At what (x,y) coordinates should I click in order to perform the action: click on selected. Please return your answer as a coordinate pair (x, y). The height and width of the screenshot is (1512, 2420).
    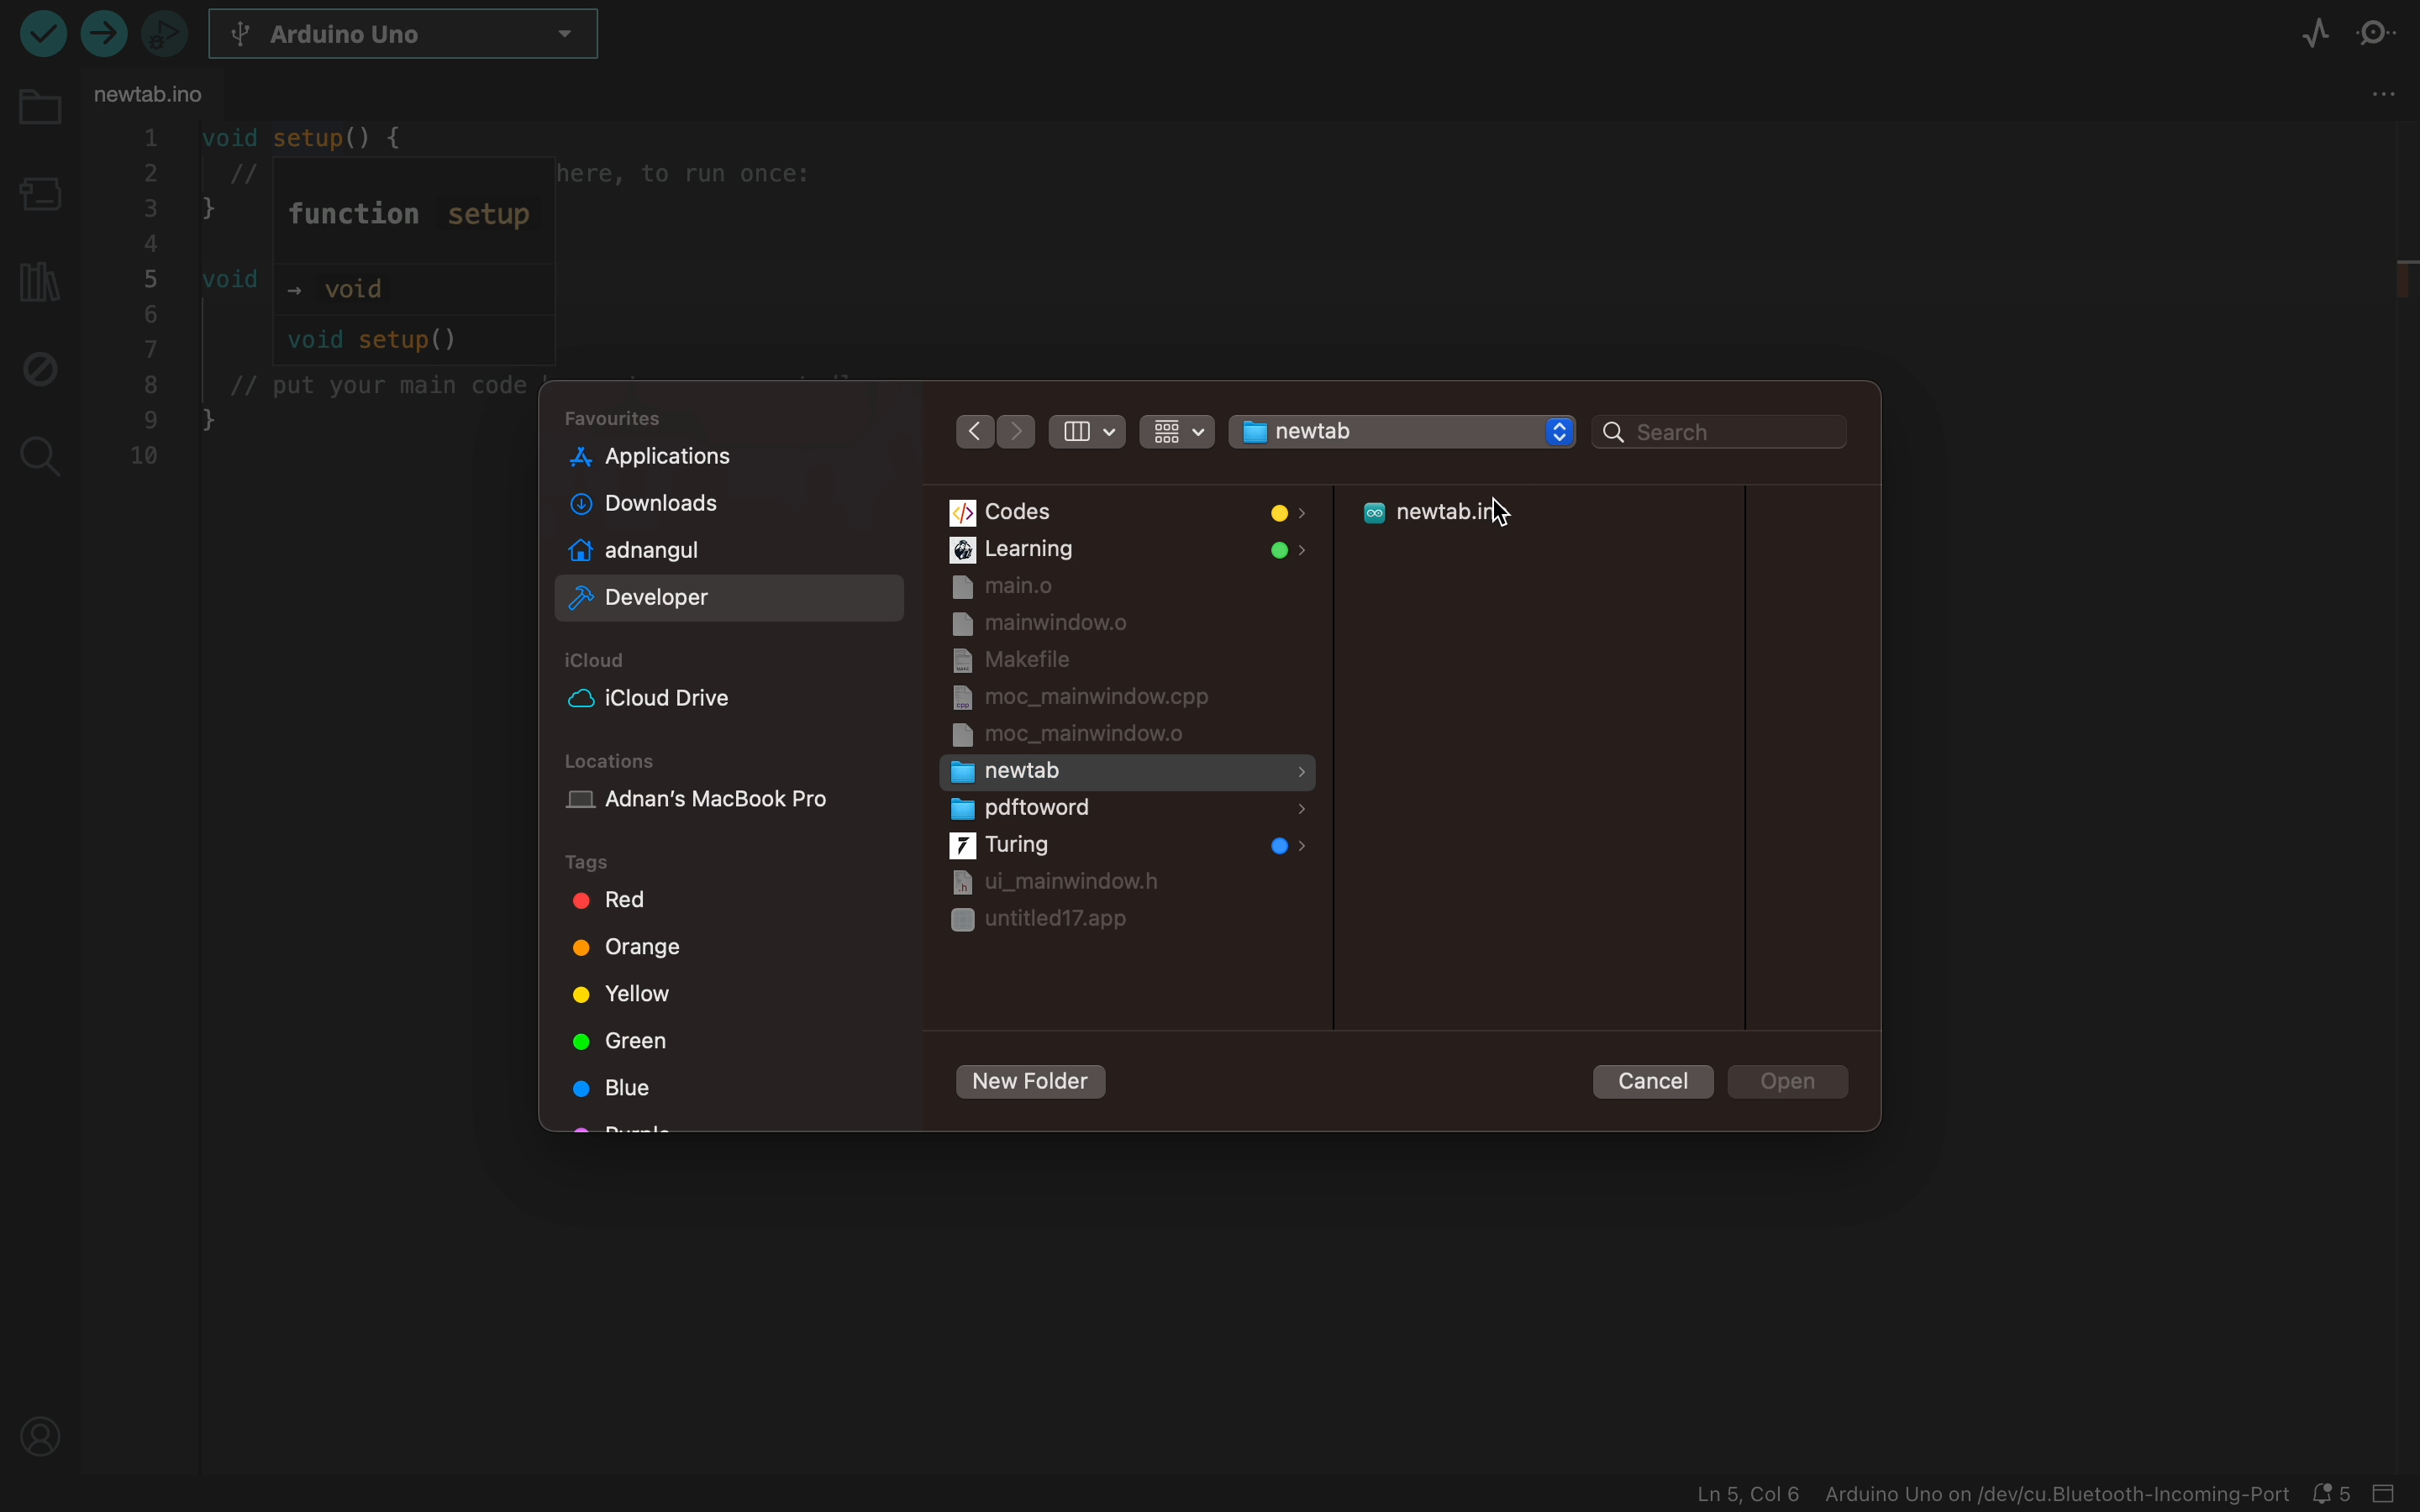
    Looking at the image, I should click on (734, 598).